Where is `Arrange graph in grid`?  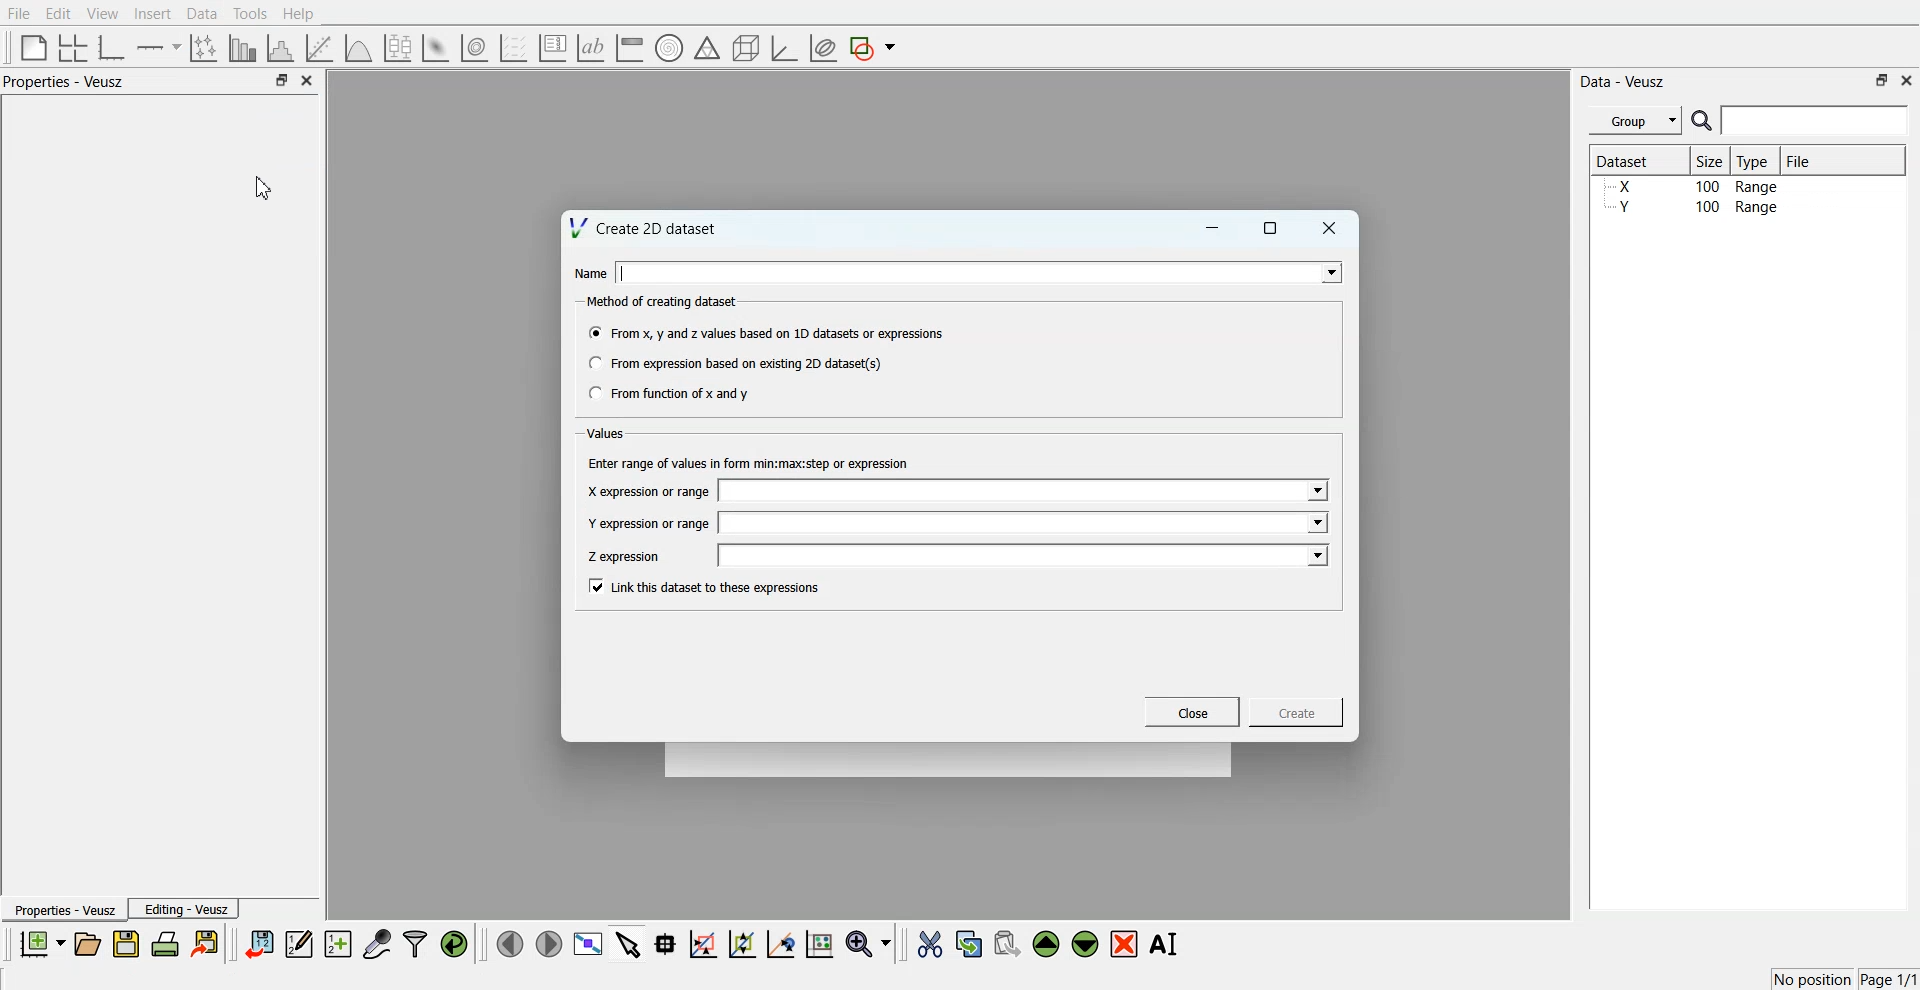 Arrange graph in grid is located at coordinates (73, 49).